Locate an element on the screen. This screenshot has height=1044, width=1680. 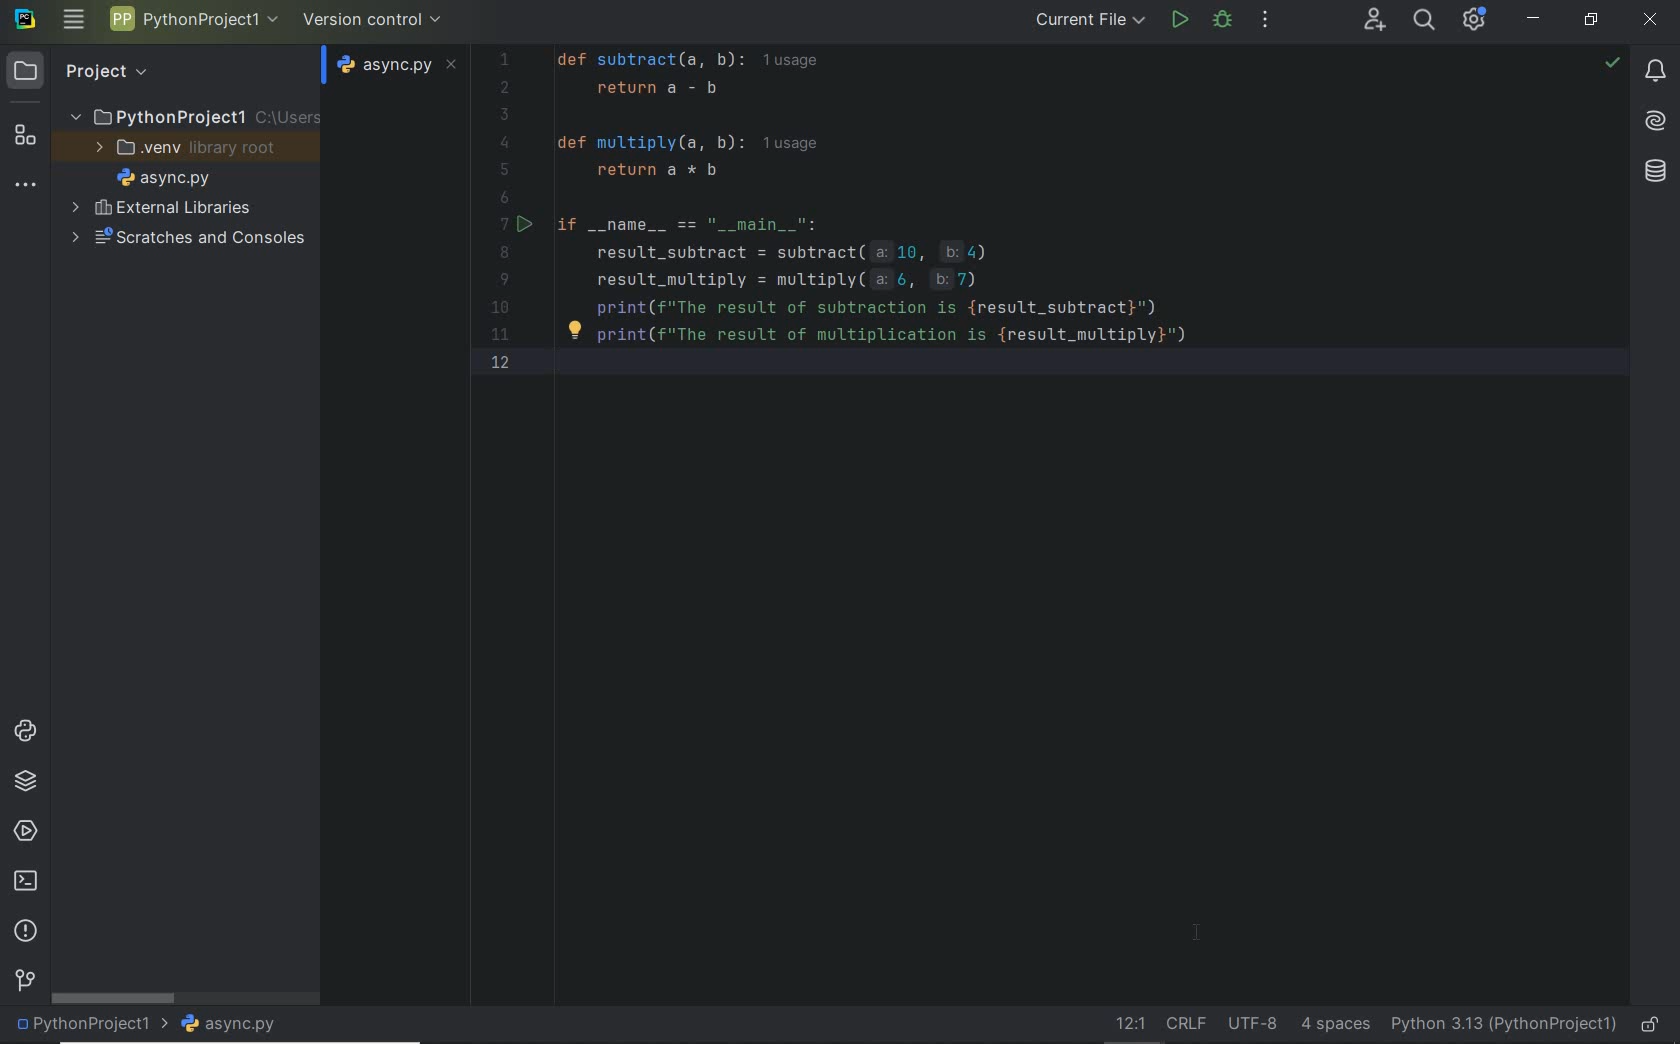
more tool windows is located at coordinates (26, 186).